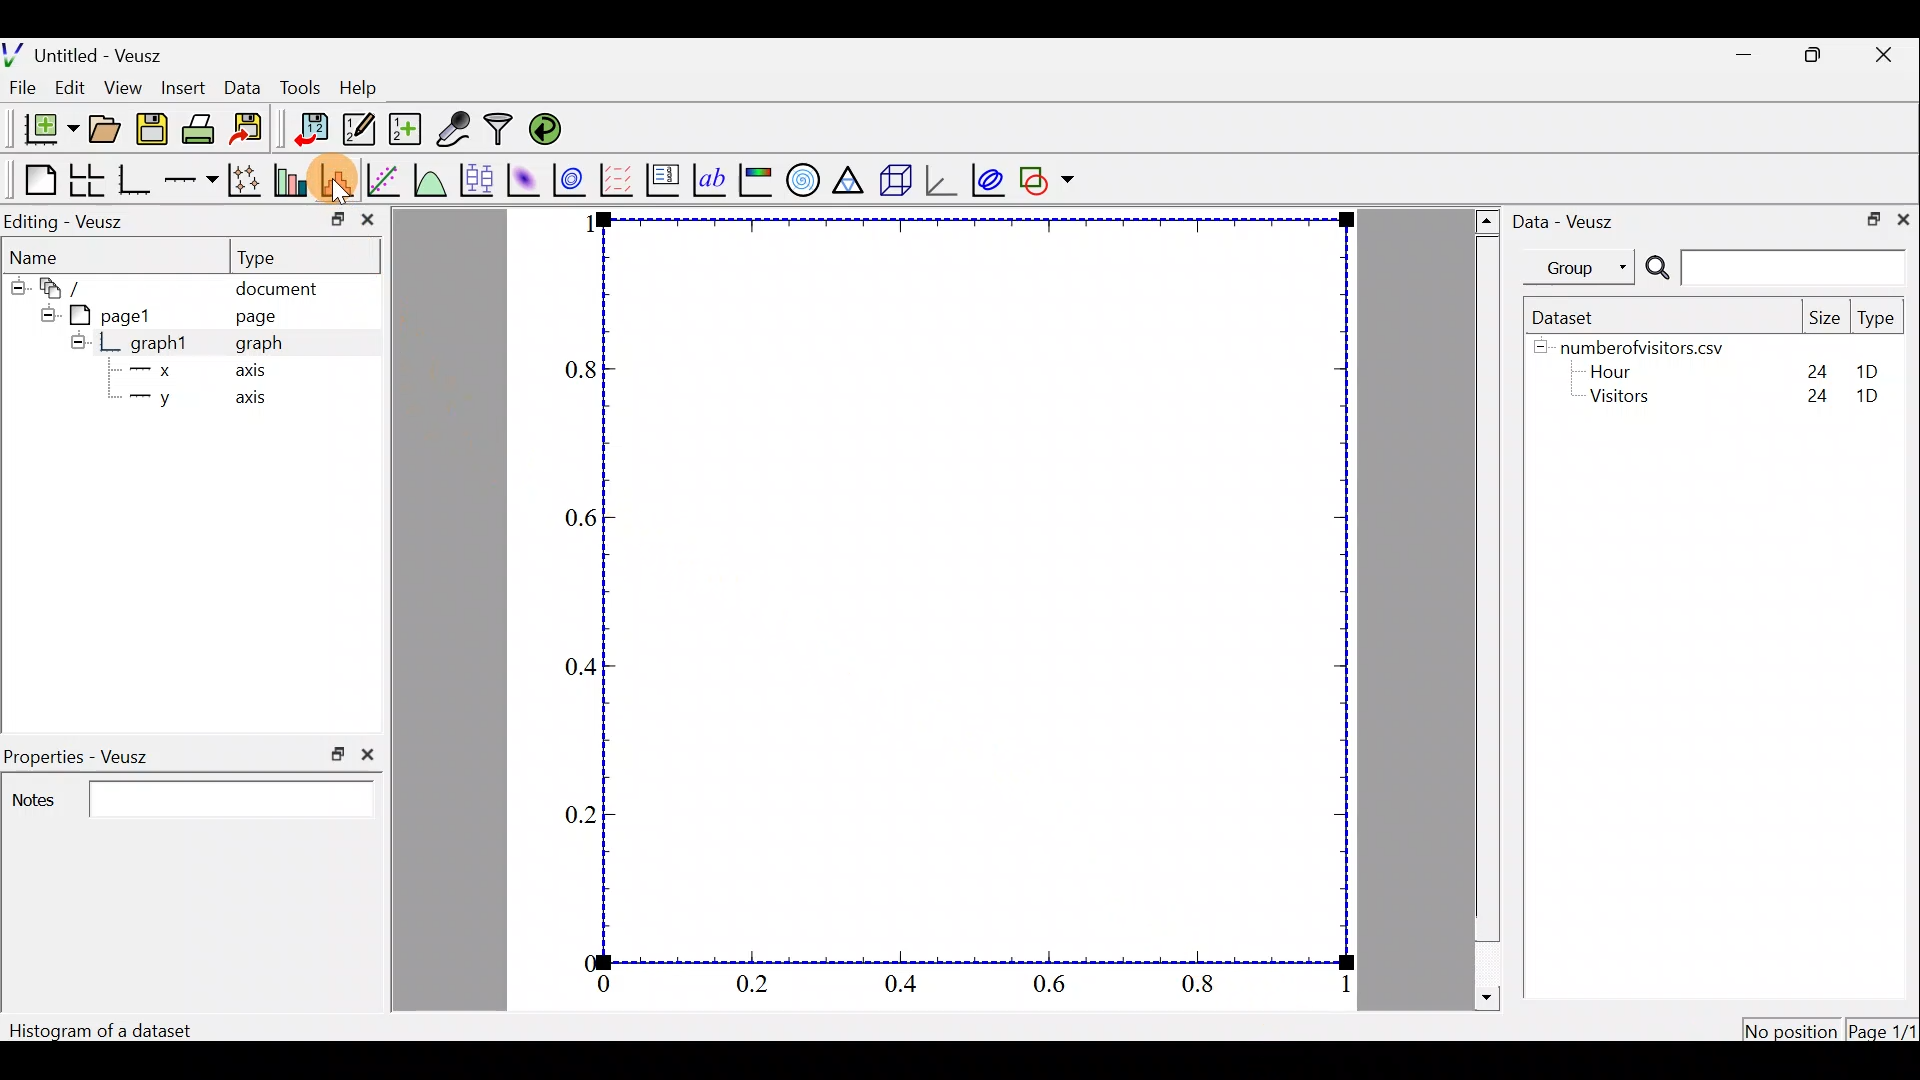  I want to click on Group, so click(1580, 270).